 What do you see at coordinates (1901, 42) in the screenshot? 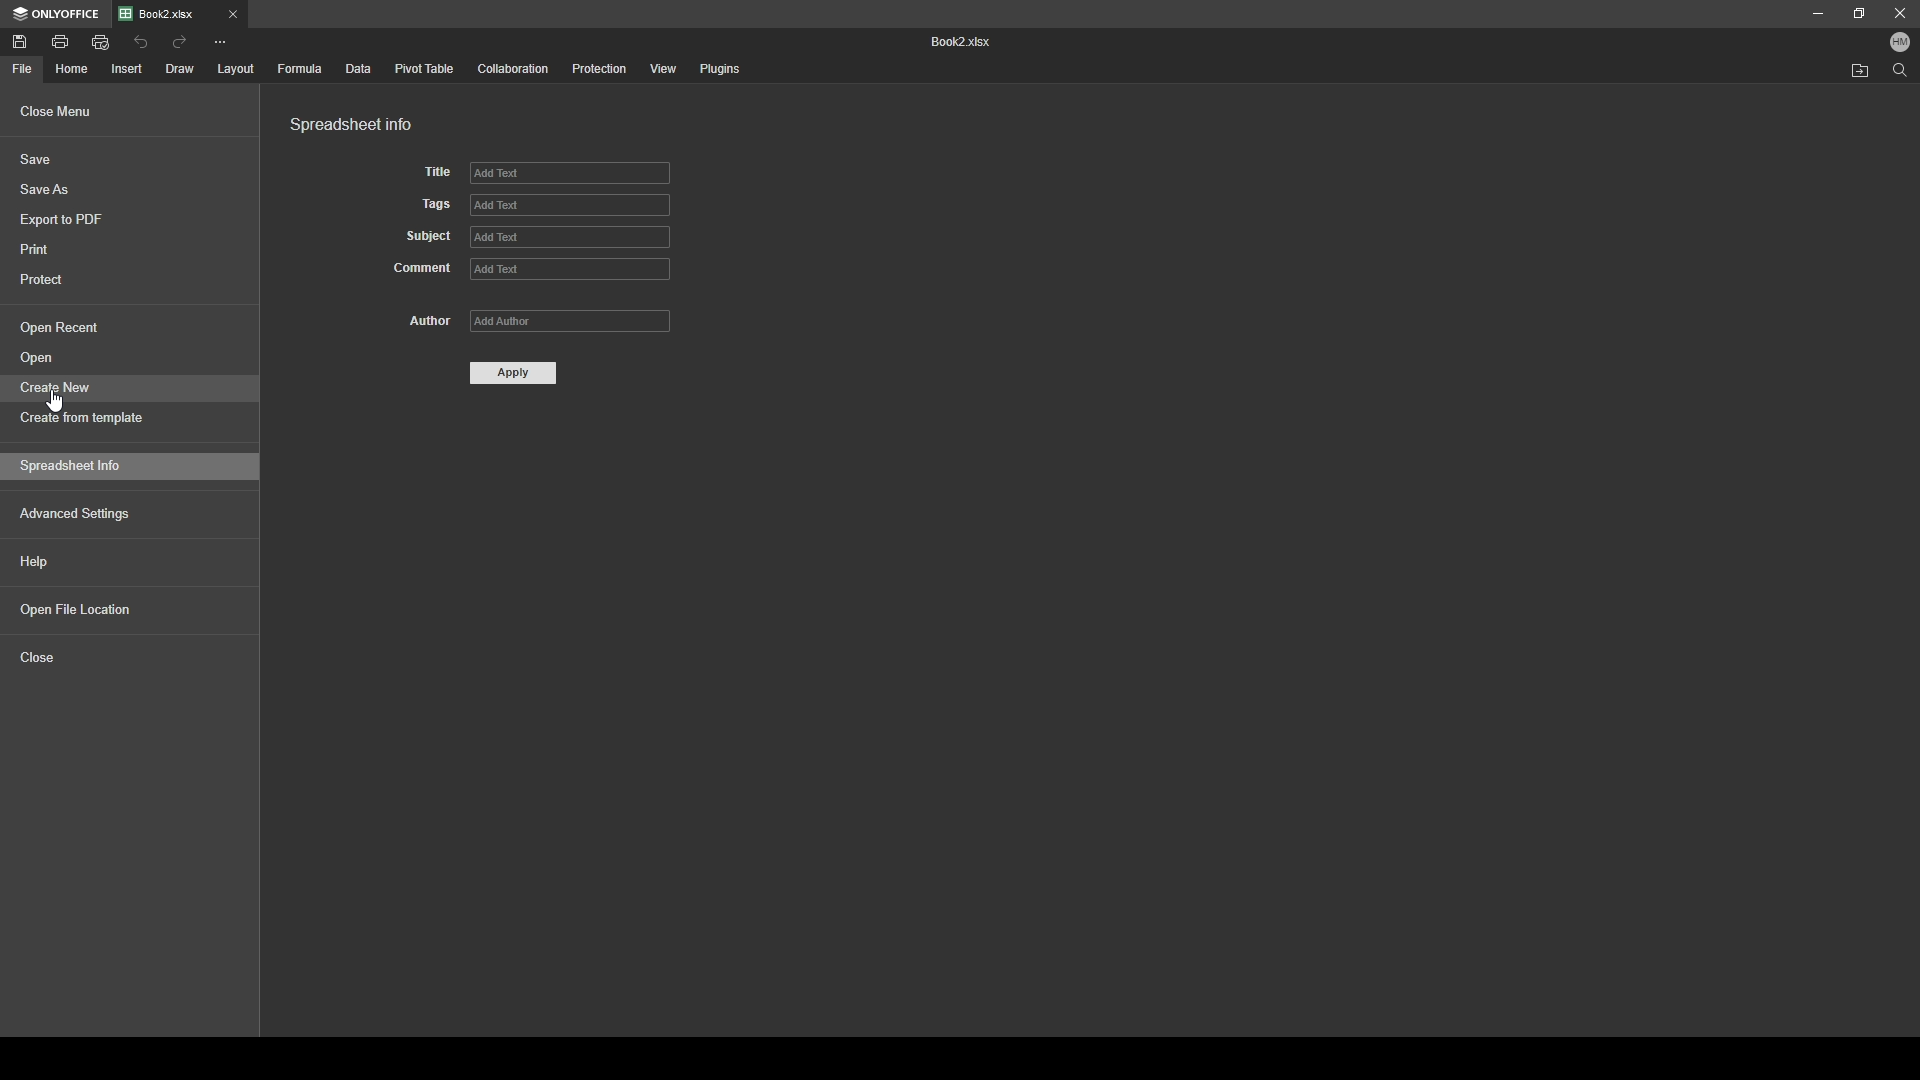
I see `profile` at bounding box center [1901, 42].